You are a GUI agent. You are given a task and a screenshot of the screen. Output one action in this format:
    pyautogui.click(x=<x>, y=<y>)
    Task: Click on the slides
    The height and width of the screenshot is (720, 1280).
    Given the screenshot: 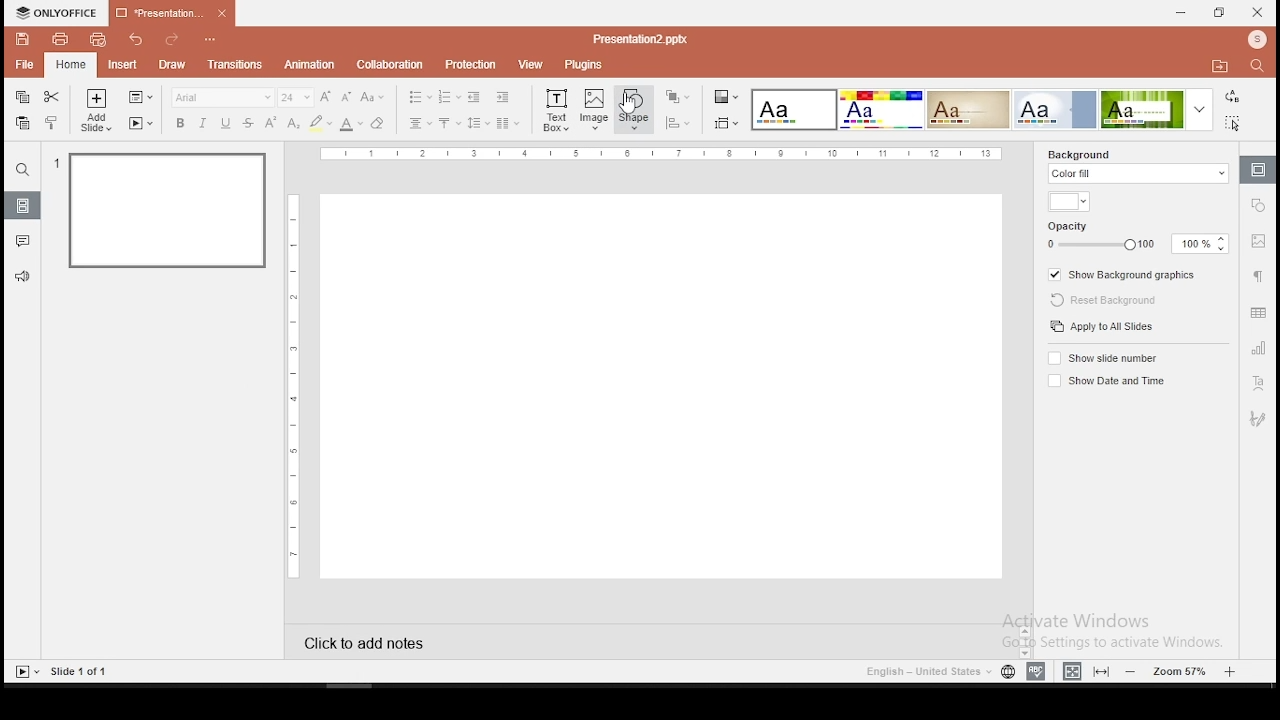 What is the action you would take?
    pyautogui.click(x=21, y=205)
    